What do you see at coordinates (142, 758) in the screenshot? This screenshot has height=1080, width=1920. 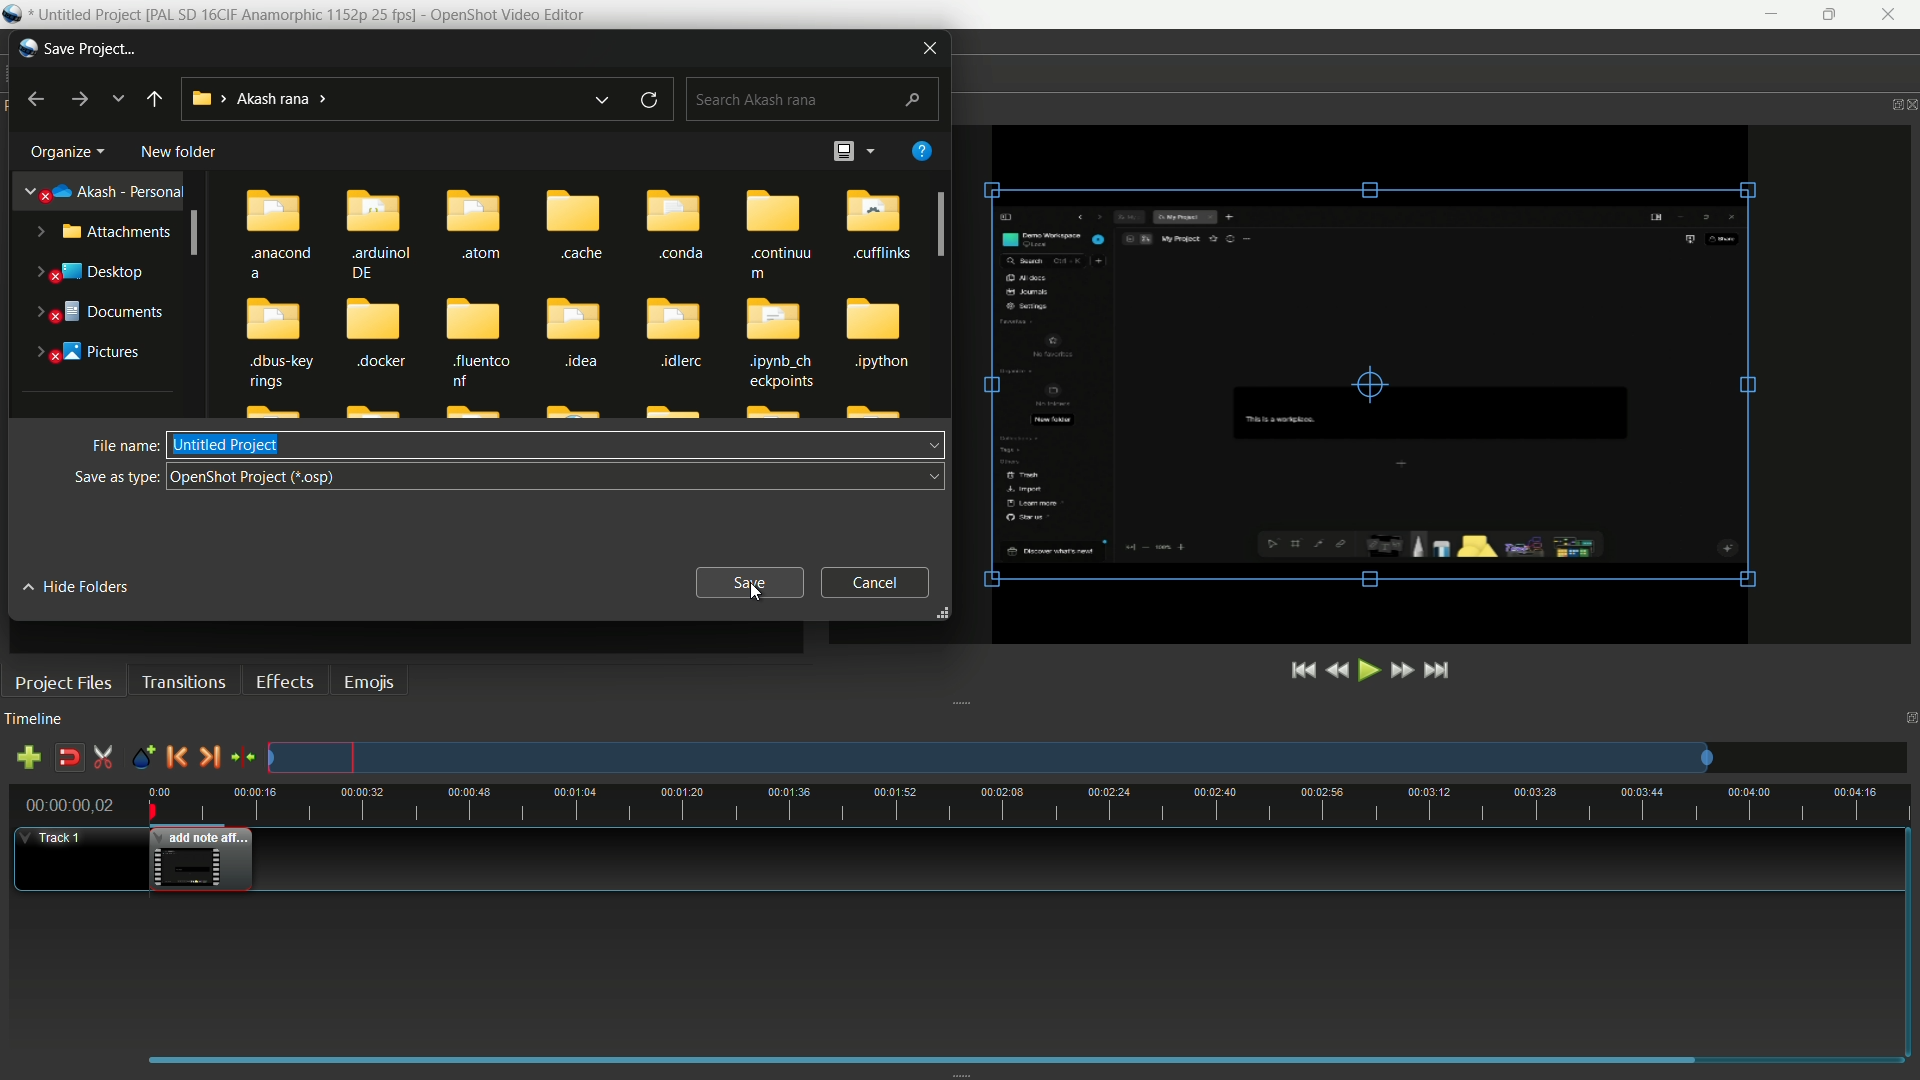 I see `create marker` at bounding box center [142, 758].